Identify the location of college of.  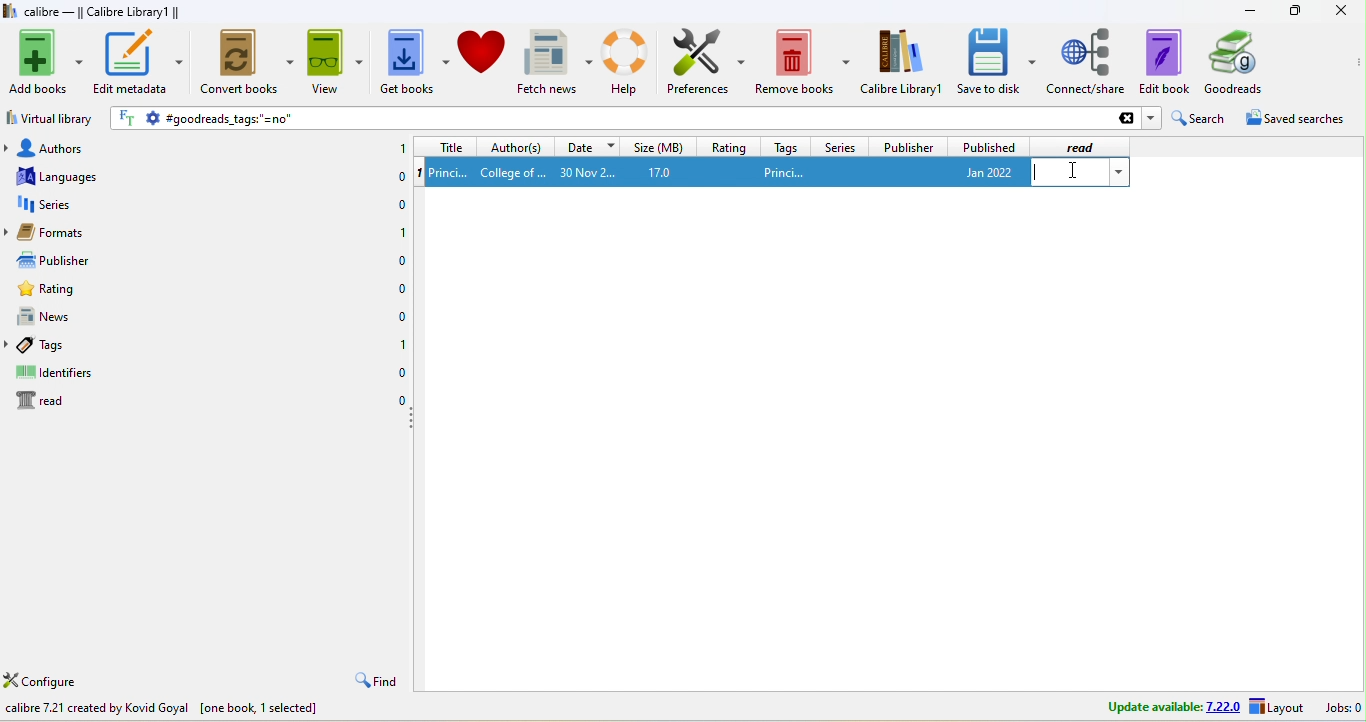
(514, 173).